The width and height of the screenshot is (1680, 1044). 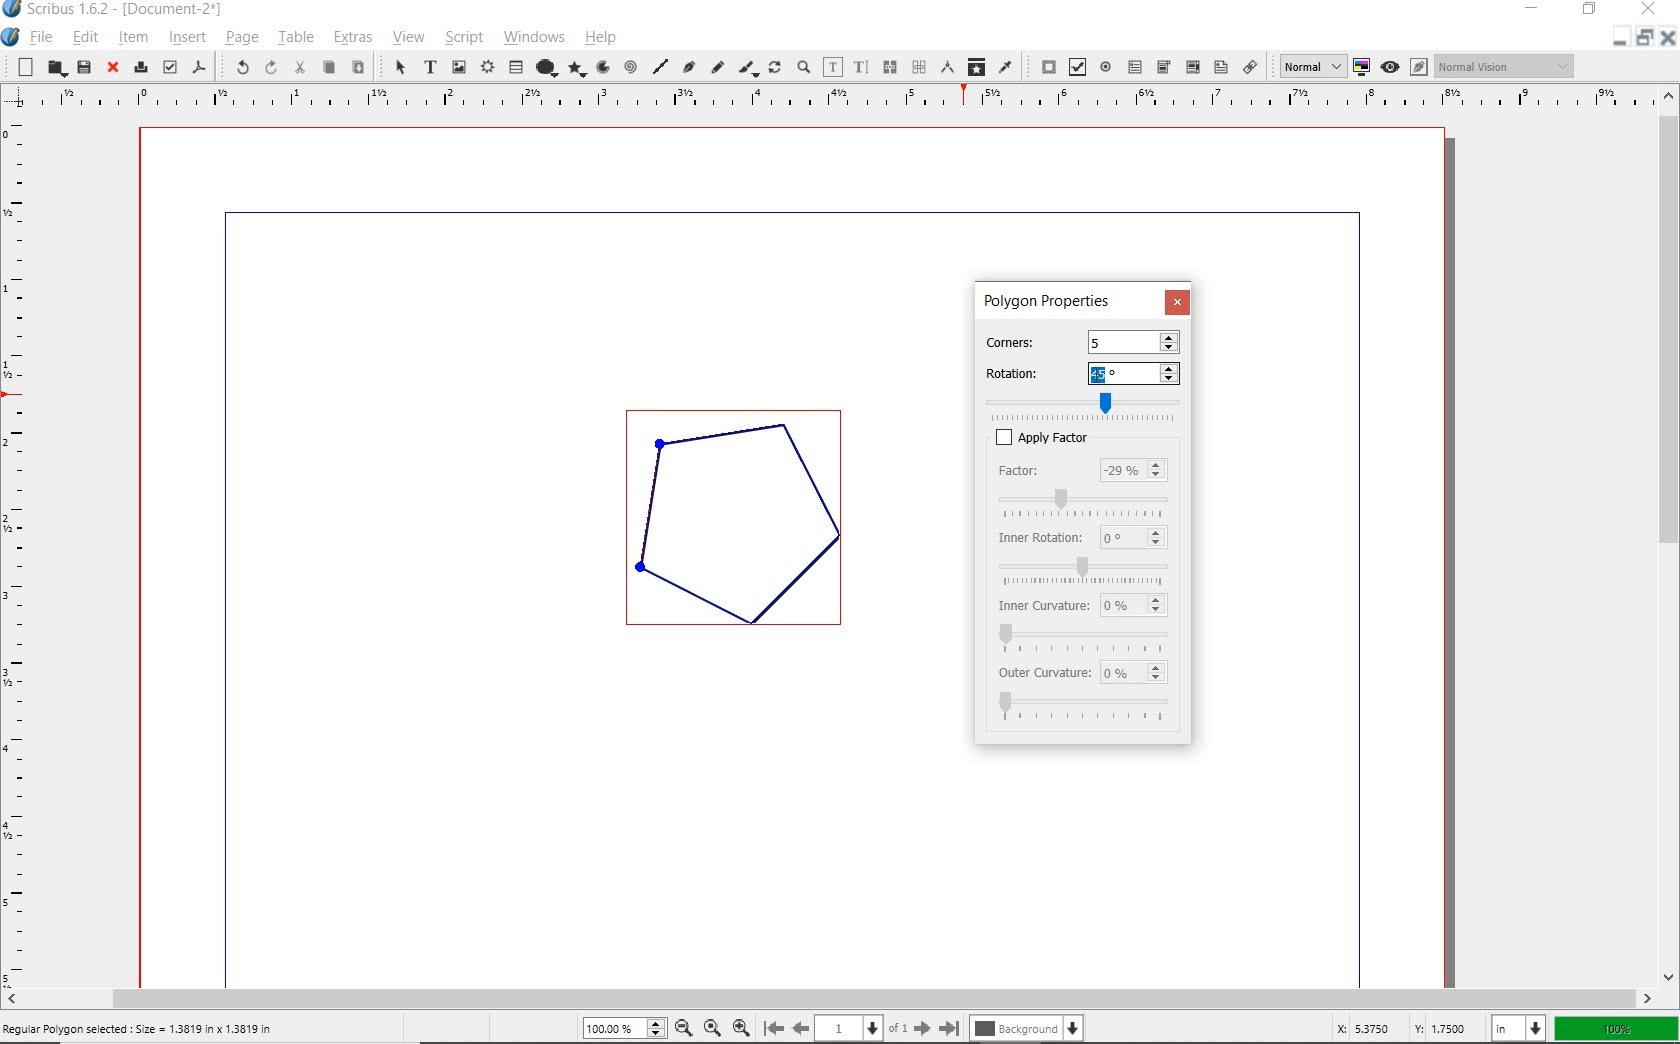 I want to click on OUTER CURVATURE, so click(x=1045, y=673).